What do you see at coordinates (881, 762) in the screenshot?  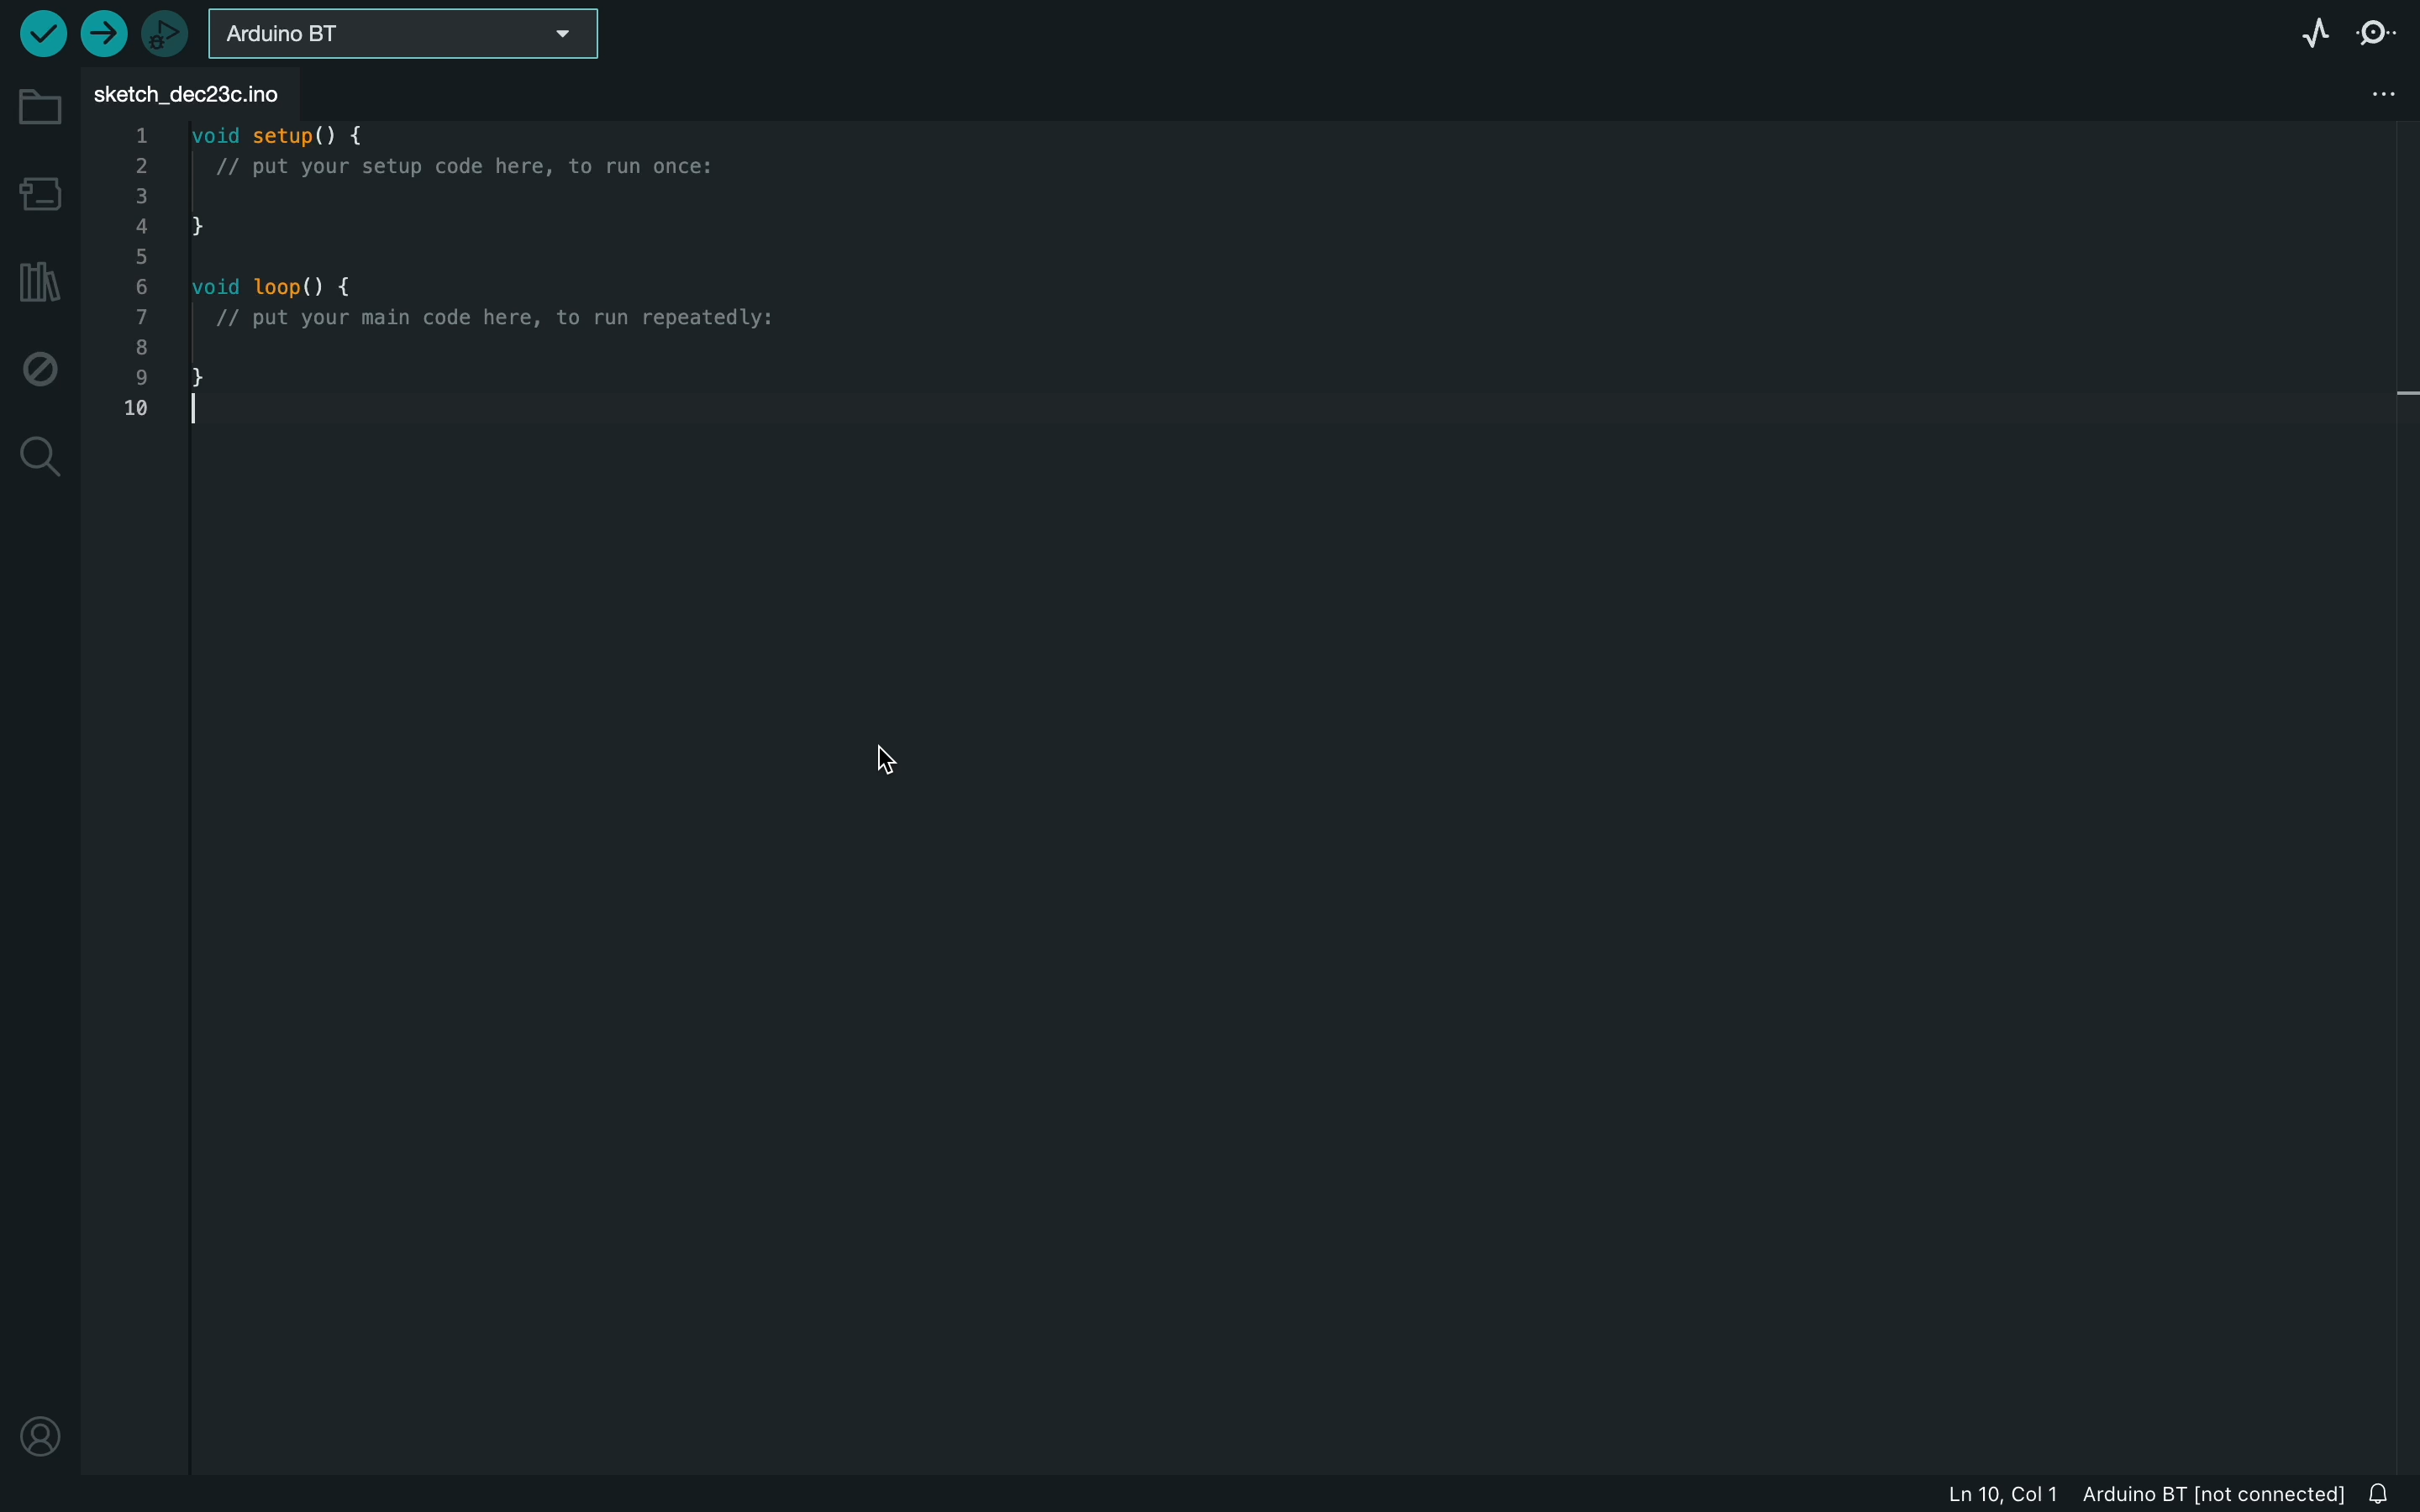 I see `cursor` at bounding box center [881, 762].